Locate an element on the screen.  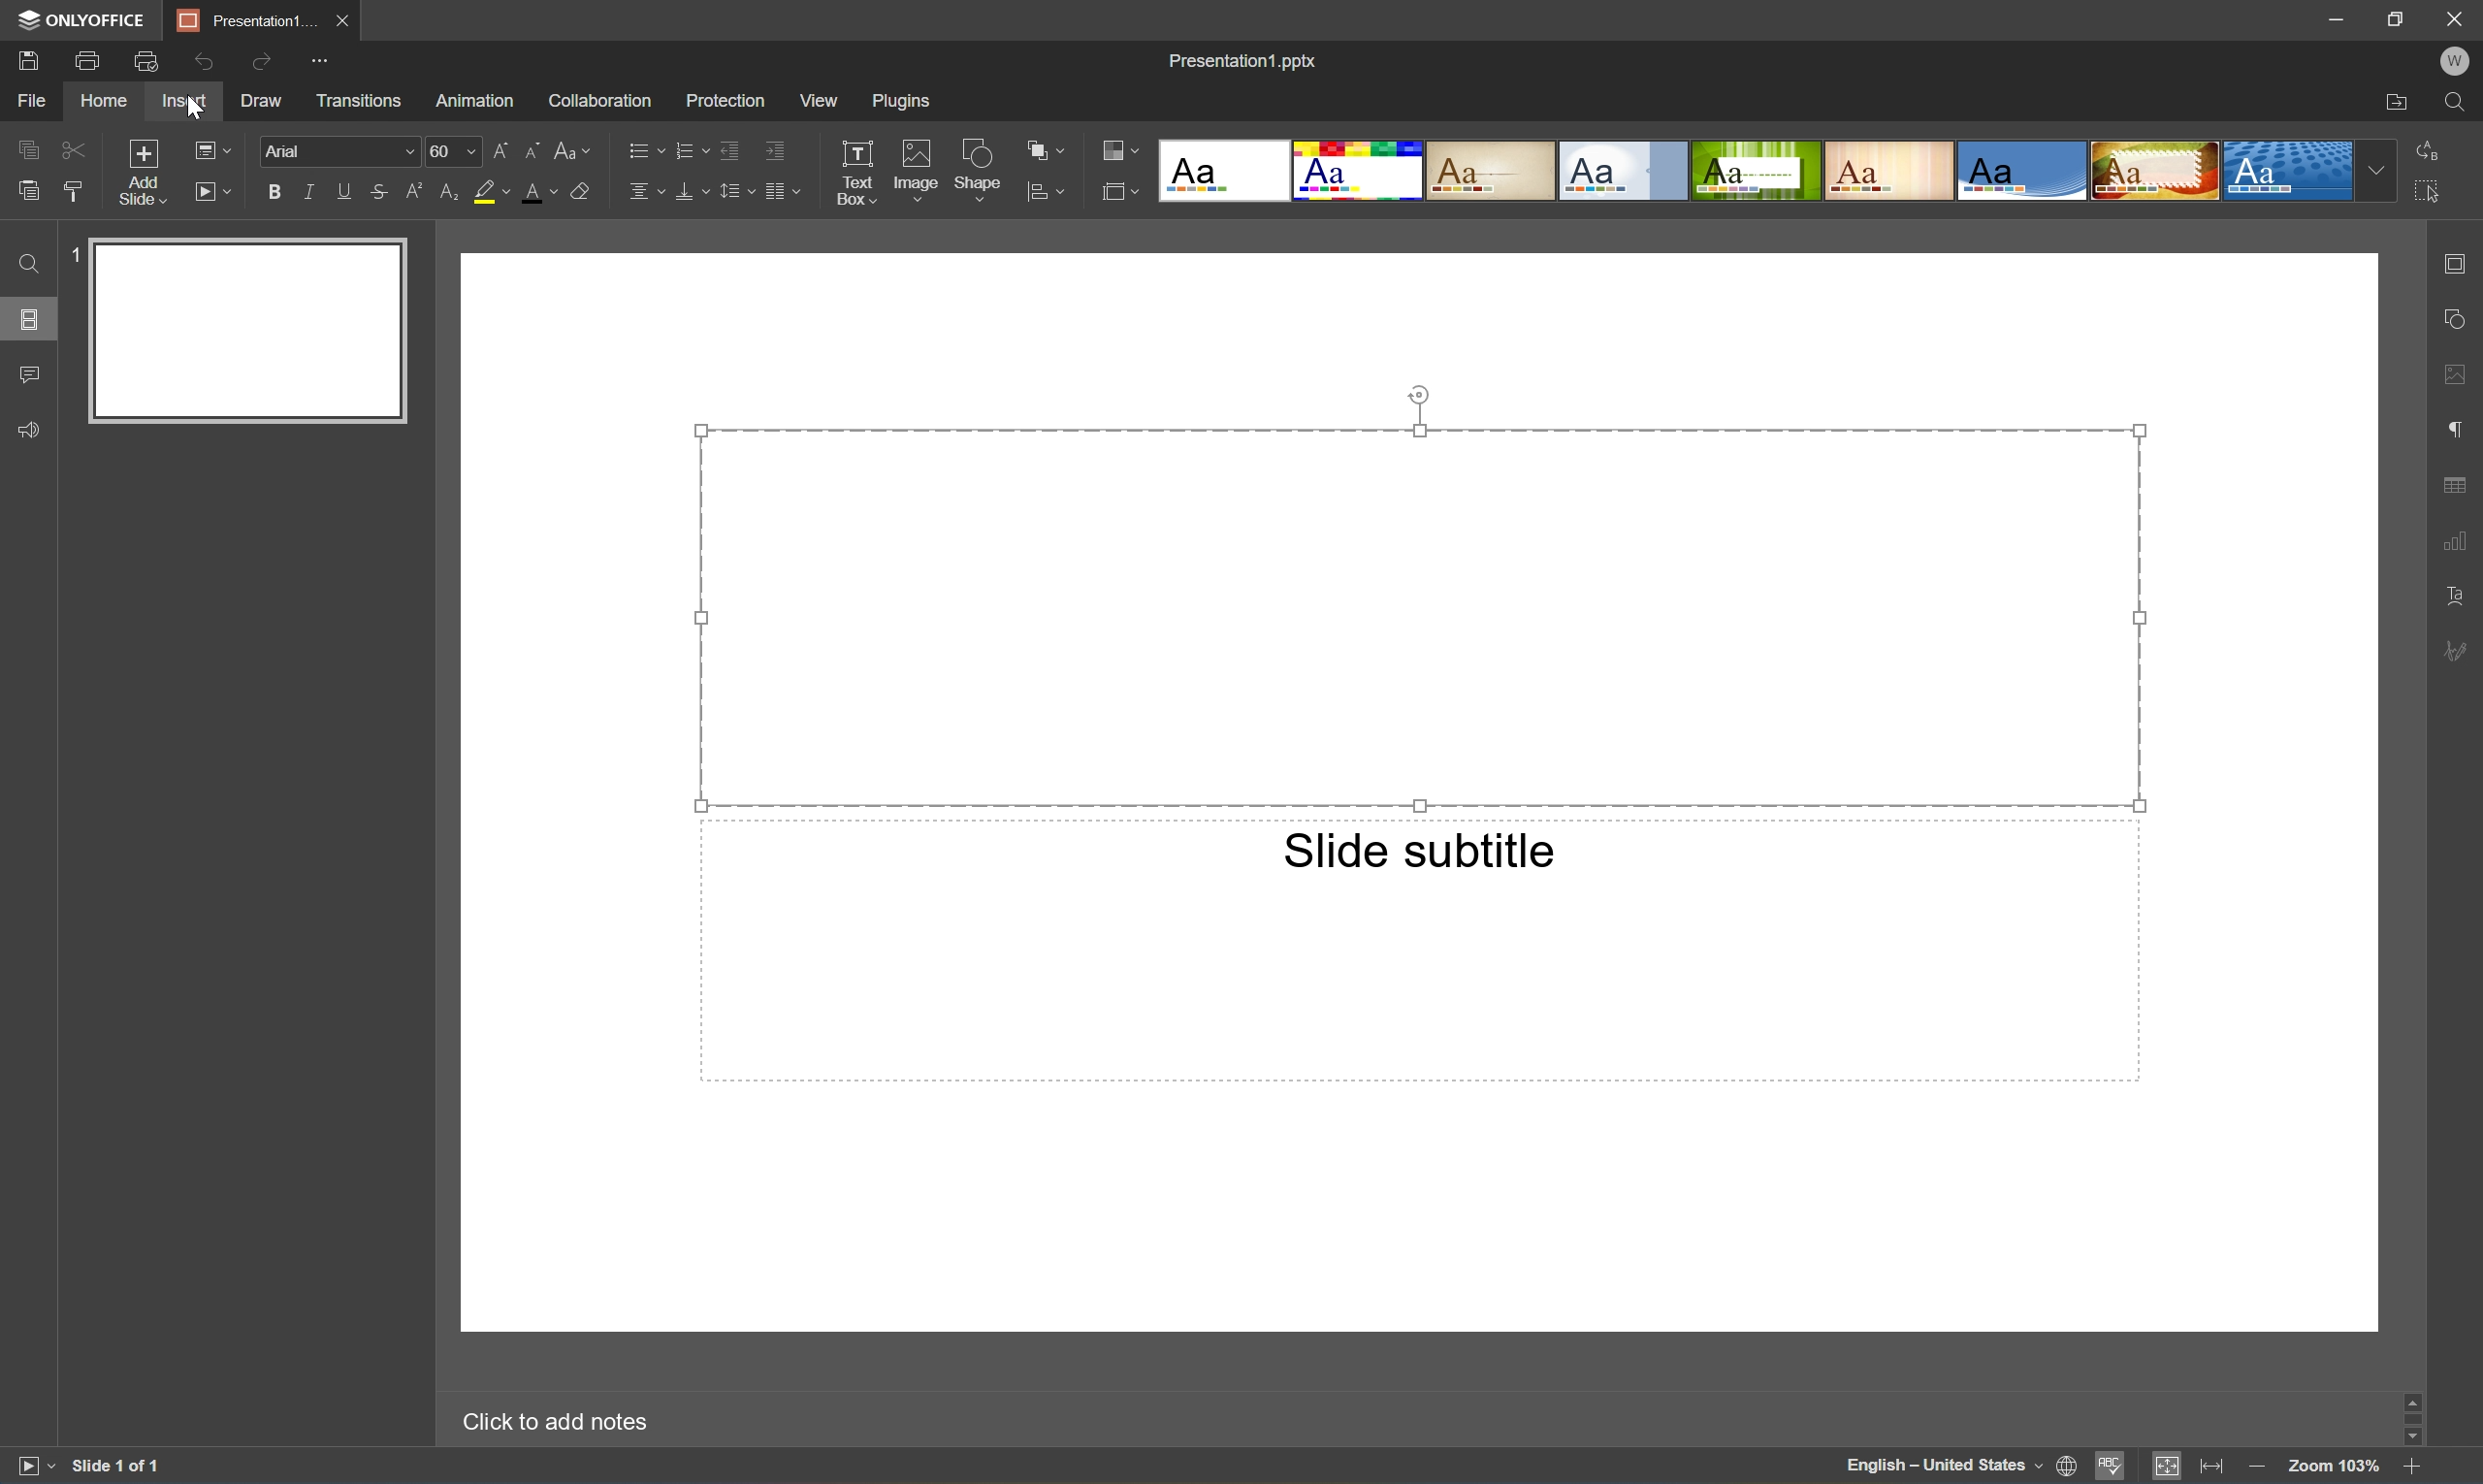
Numbering is located at coordinates (692, 148).